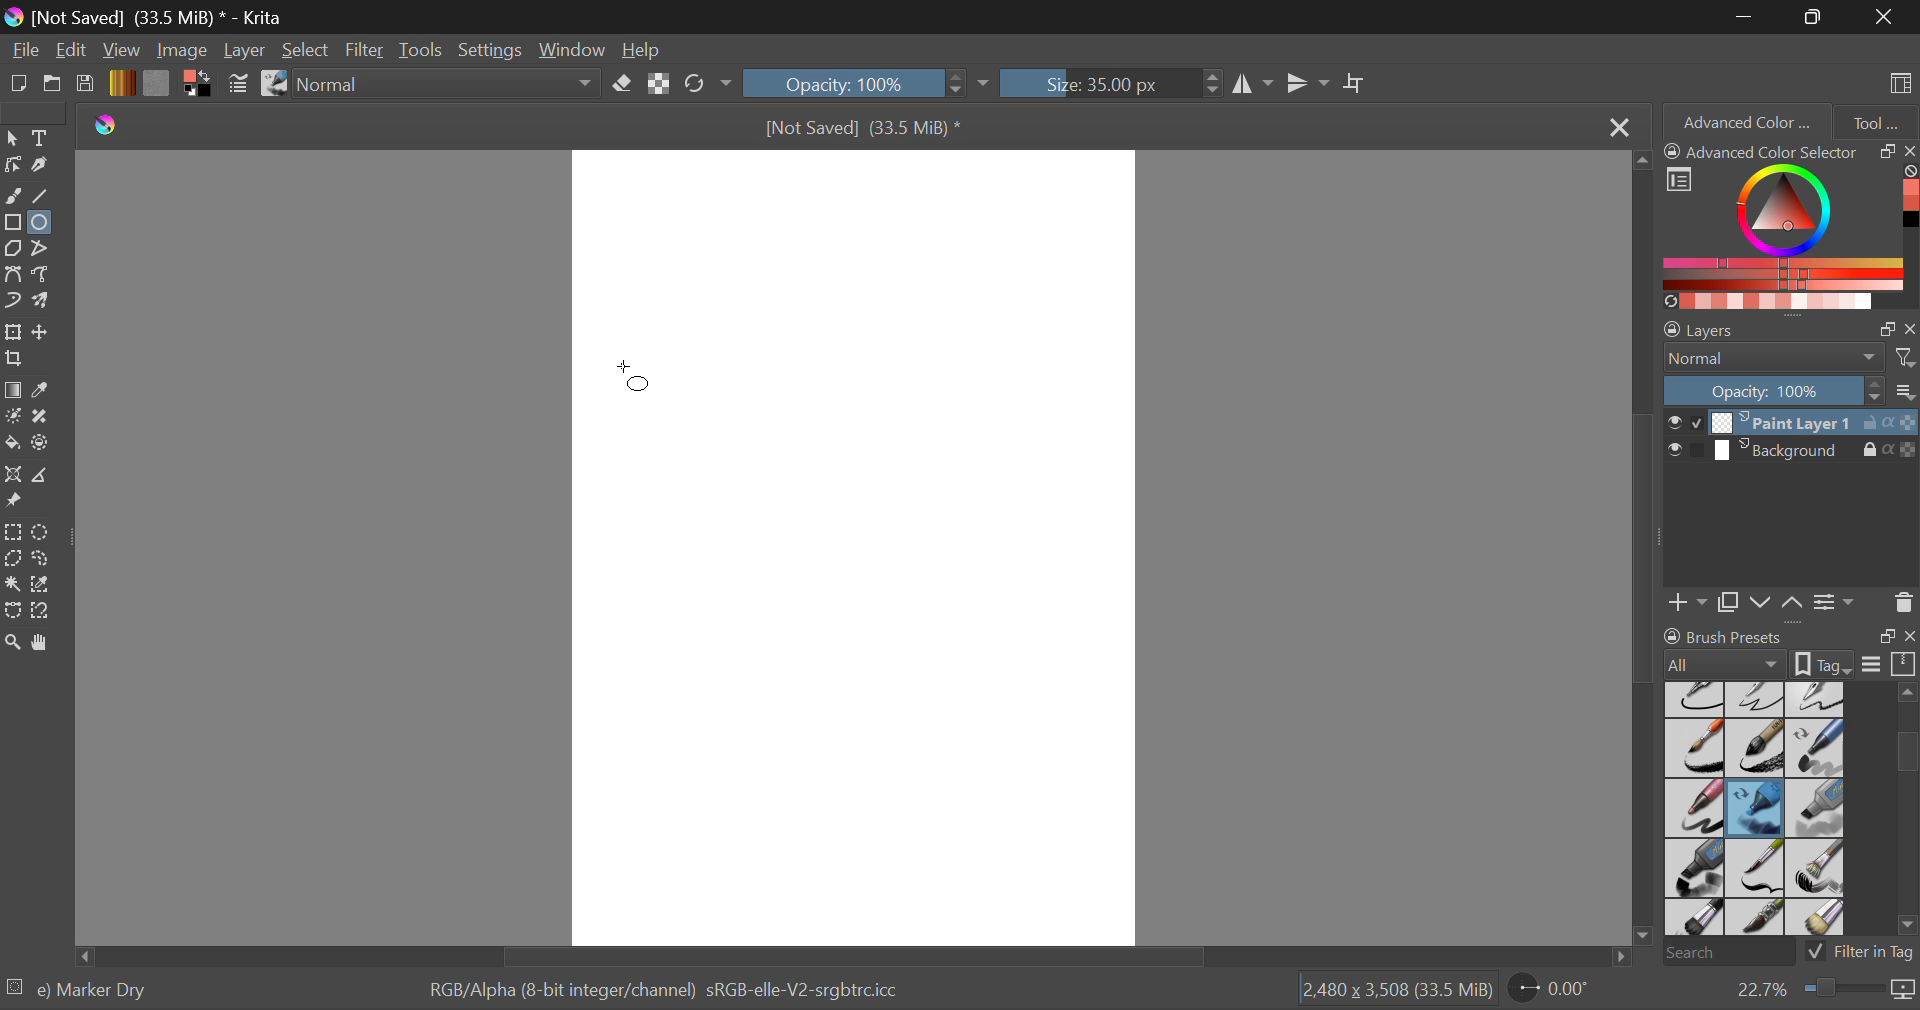 The width and height of the screenshot is (1920, 1010). I want to click on Move Layers, so click(1778, 600).